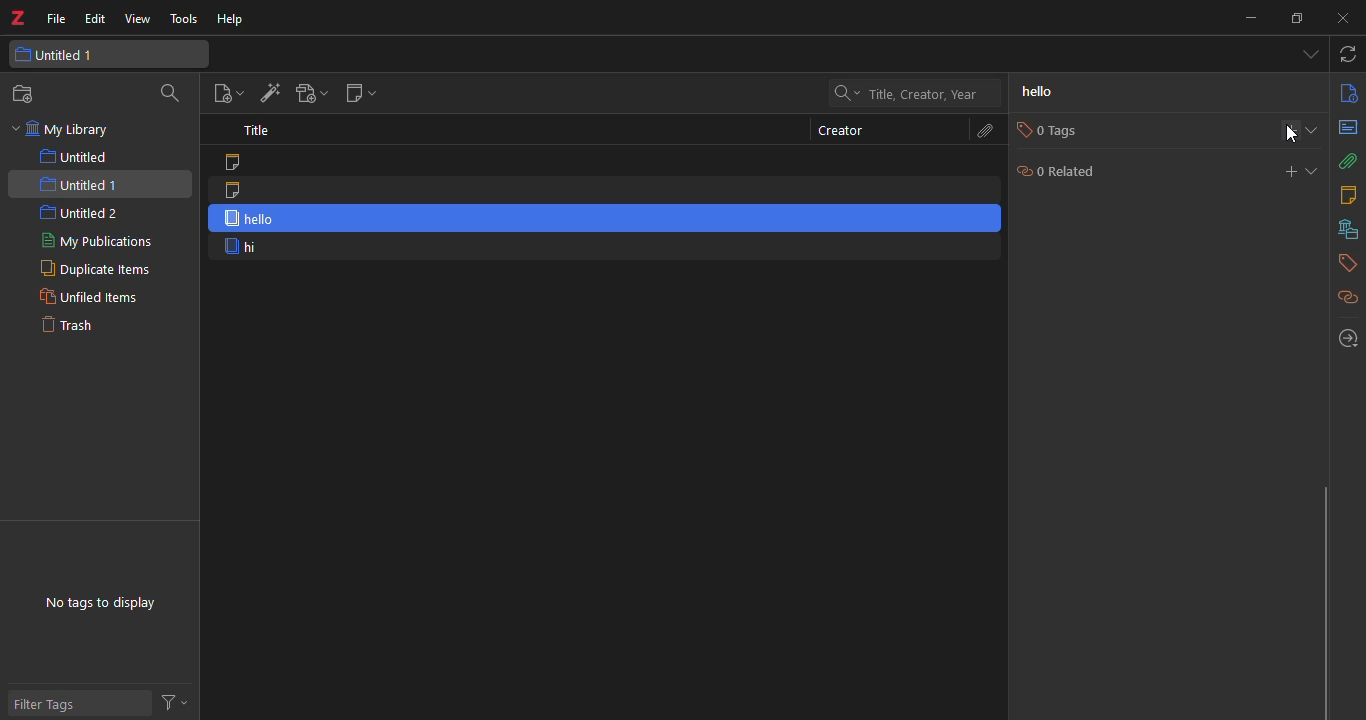 The width and height of the screenshot is (1366, 720). Describe the element at coordinates (1347, 19) in the screenshot. I see `close` at that location.